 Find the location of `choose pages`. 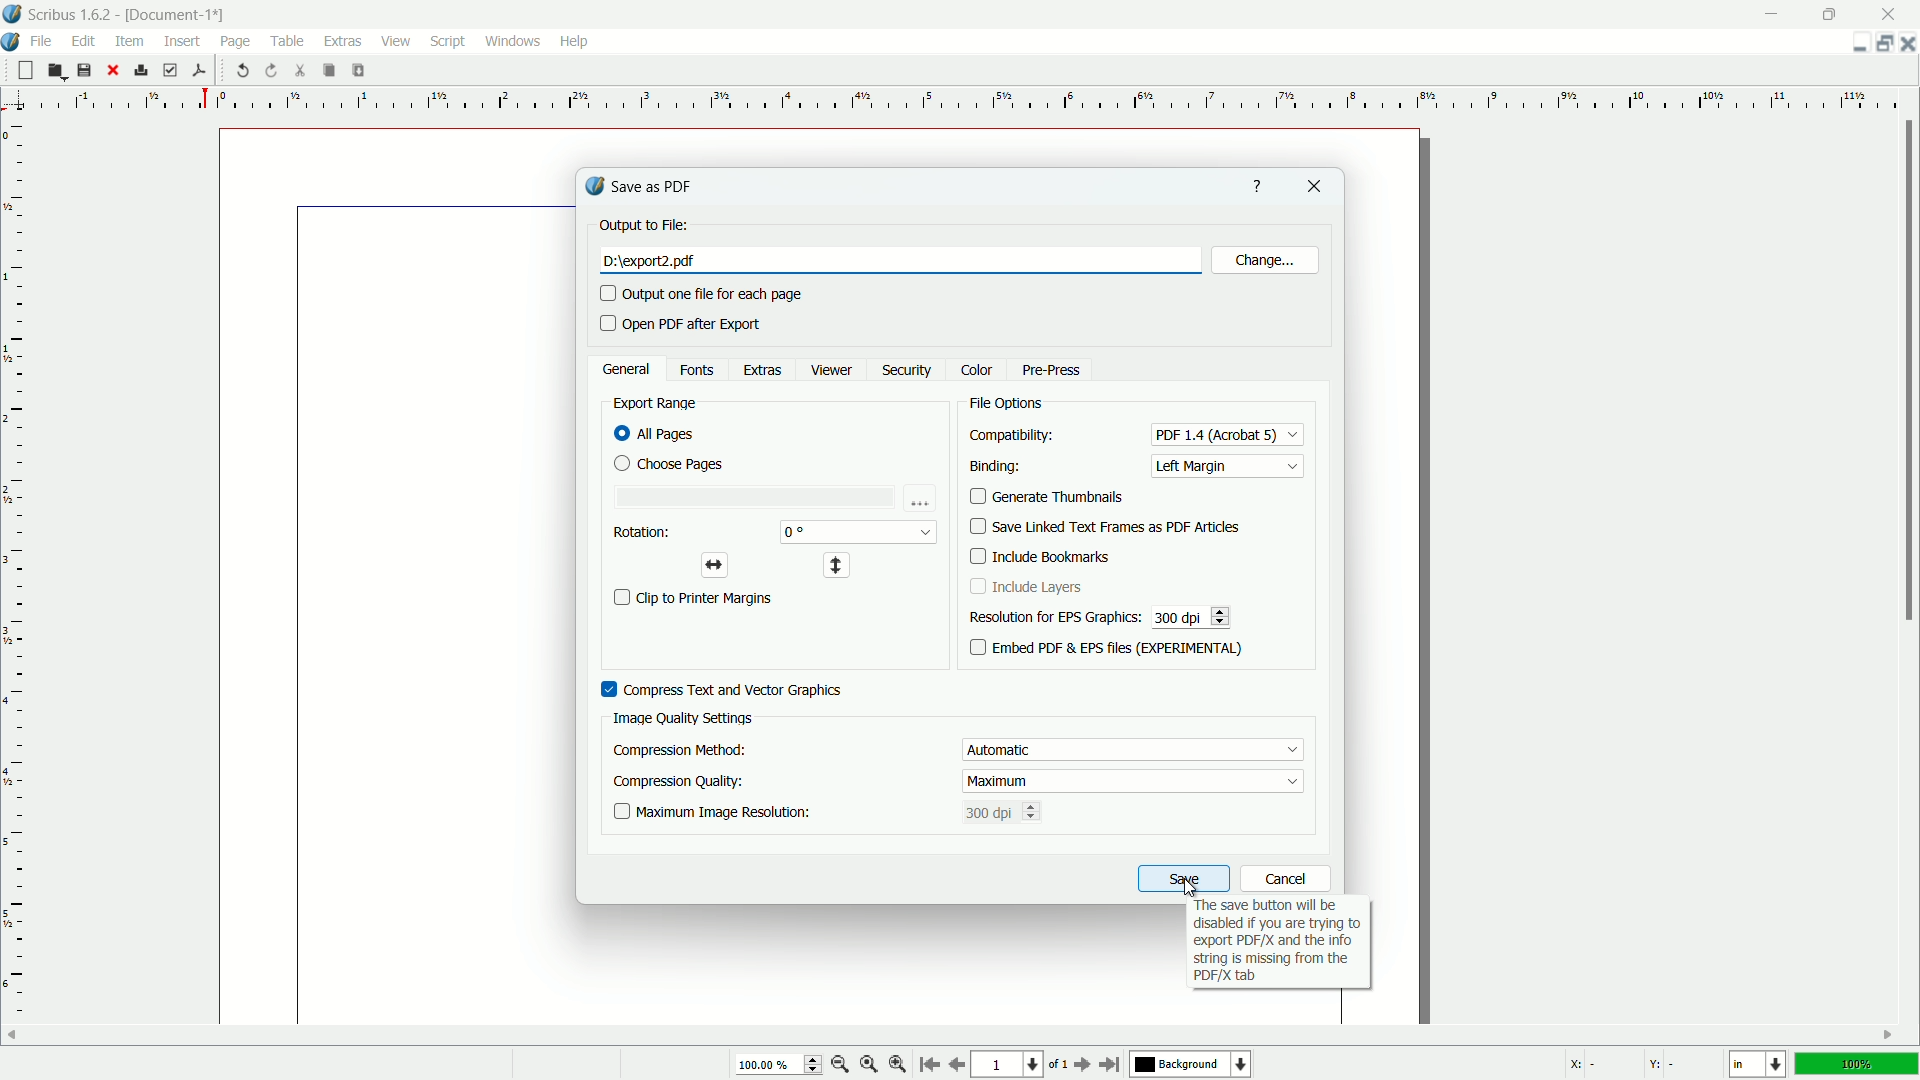

choose pages is located at coordinates (671, 464).